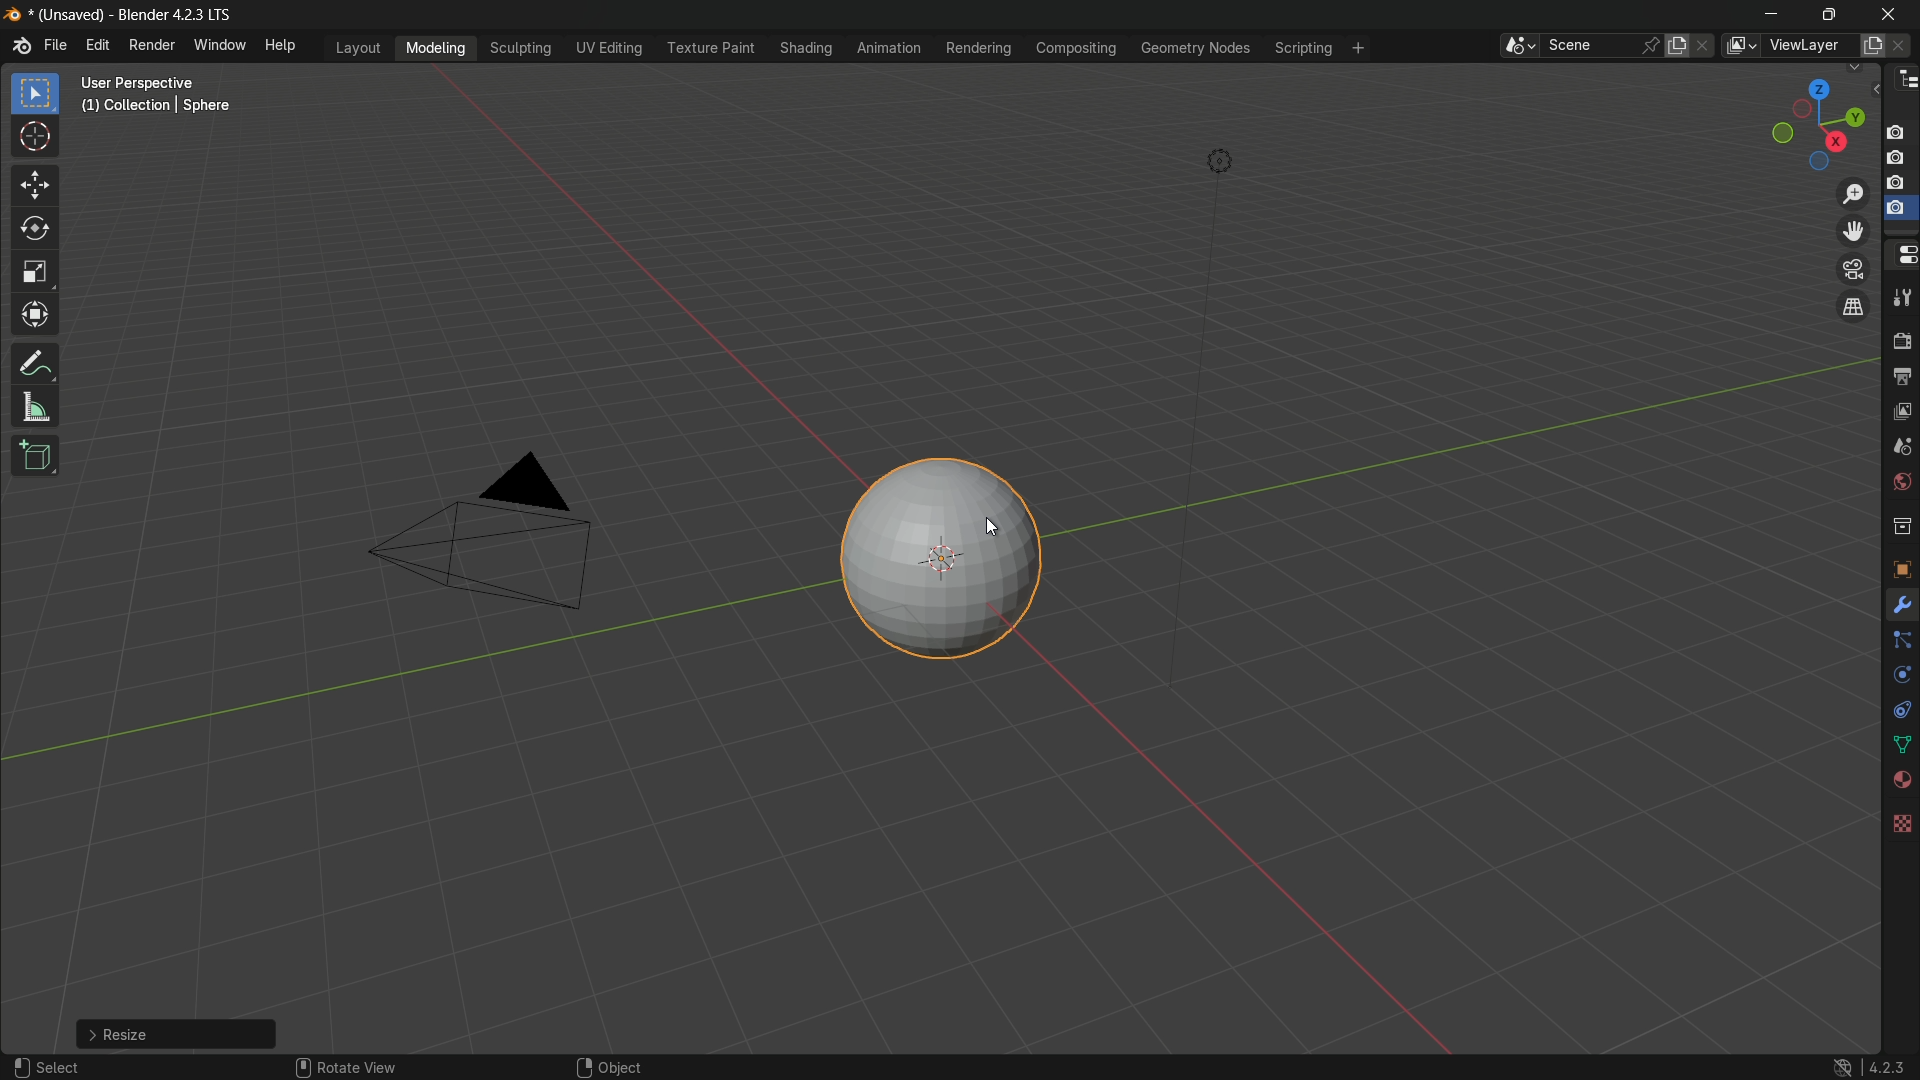  What do you see at coordinates (977, 529) in the screenshot?
I see `cursor` at bounding box center [977, 529].